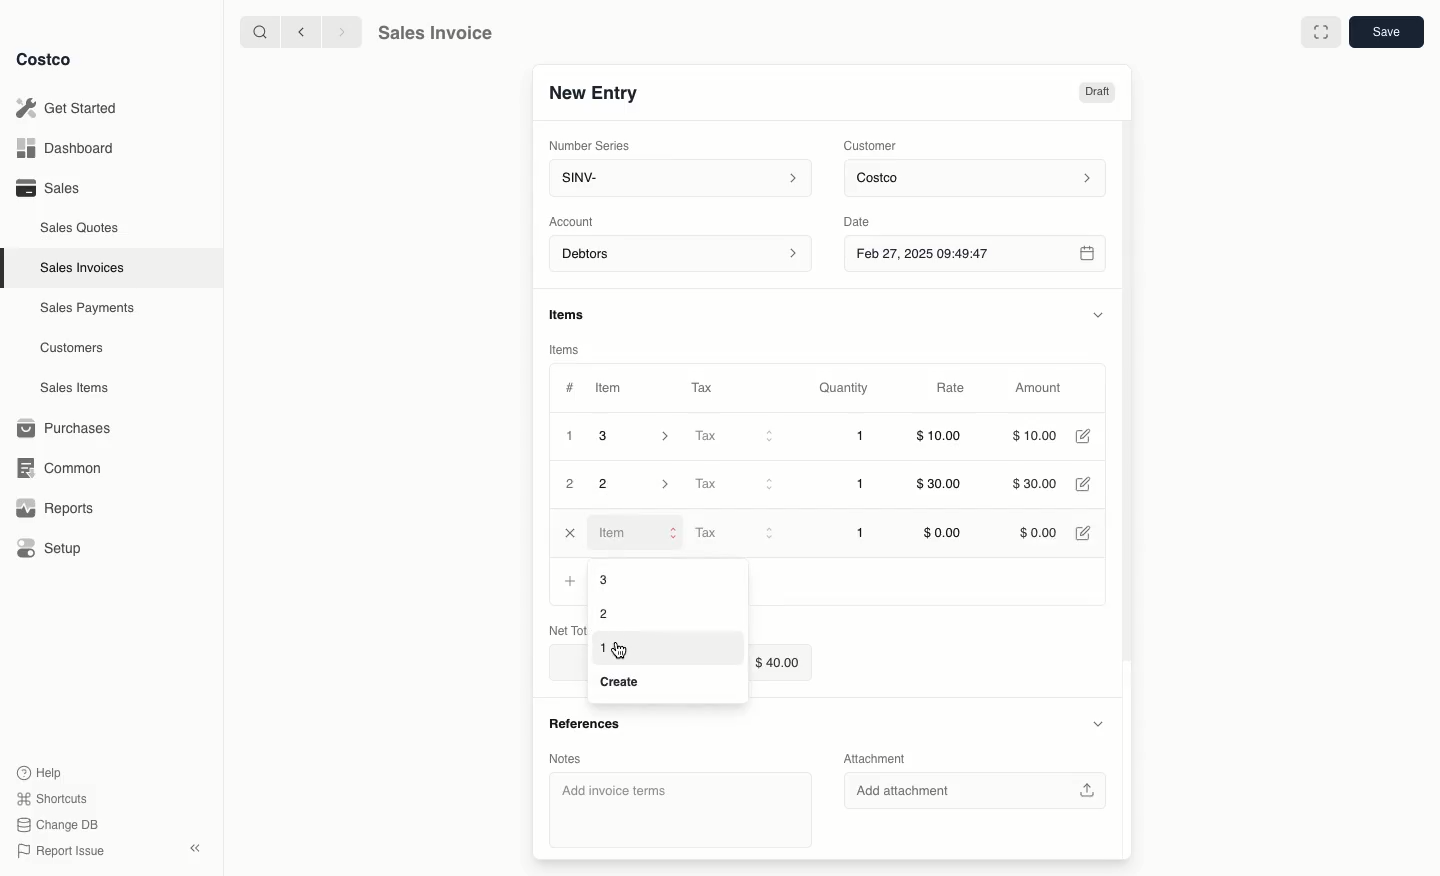 This screenshot has width=1440, height=876. What do you see at coordinates (576, 316) in the screenshot?
I see `Items` at bounding box center [576, 316].